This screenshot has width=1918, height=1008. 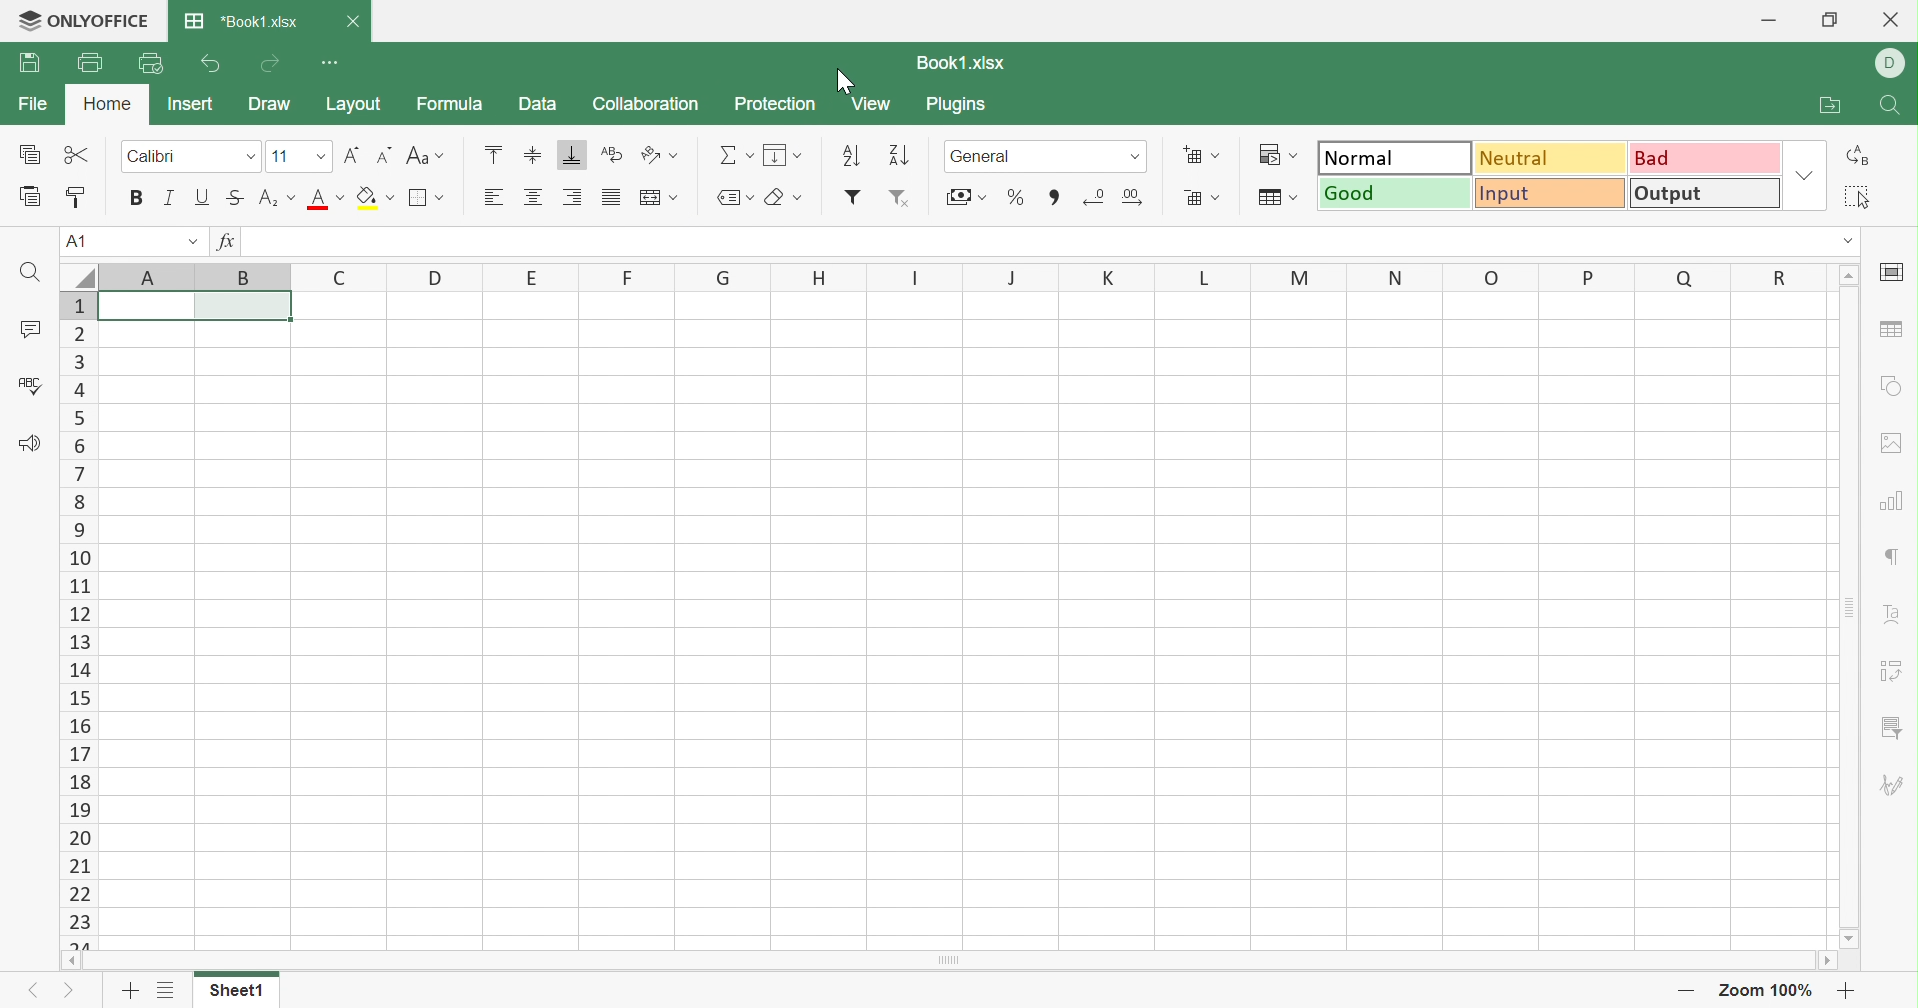 I want to click on Neutral, so click(x=1548, y=157).